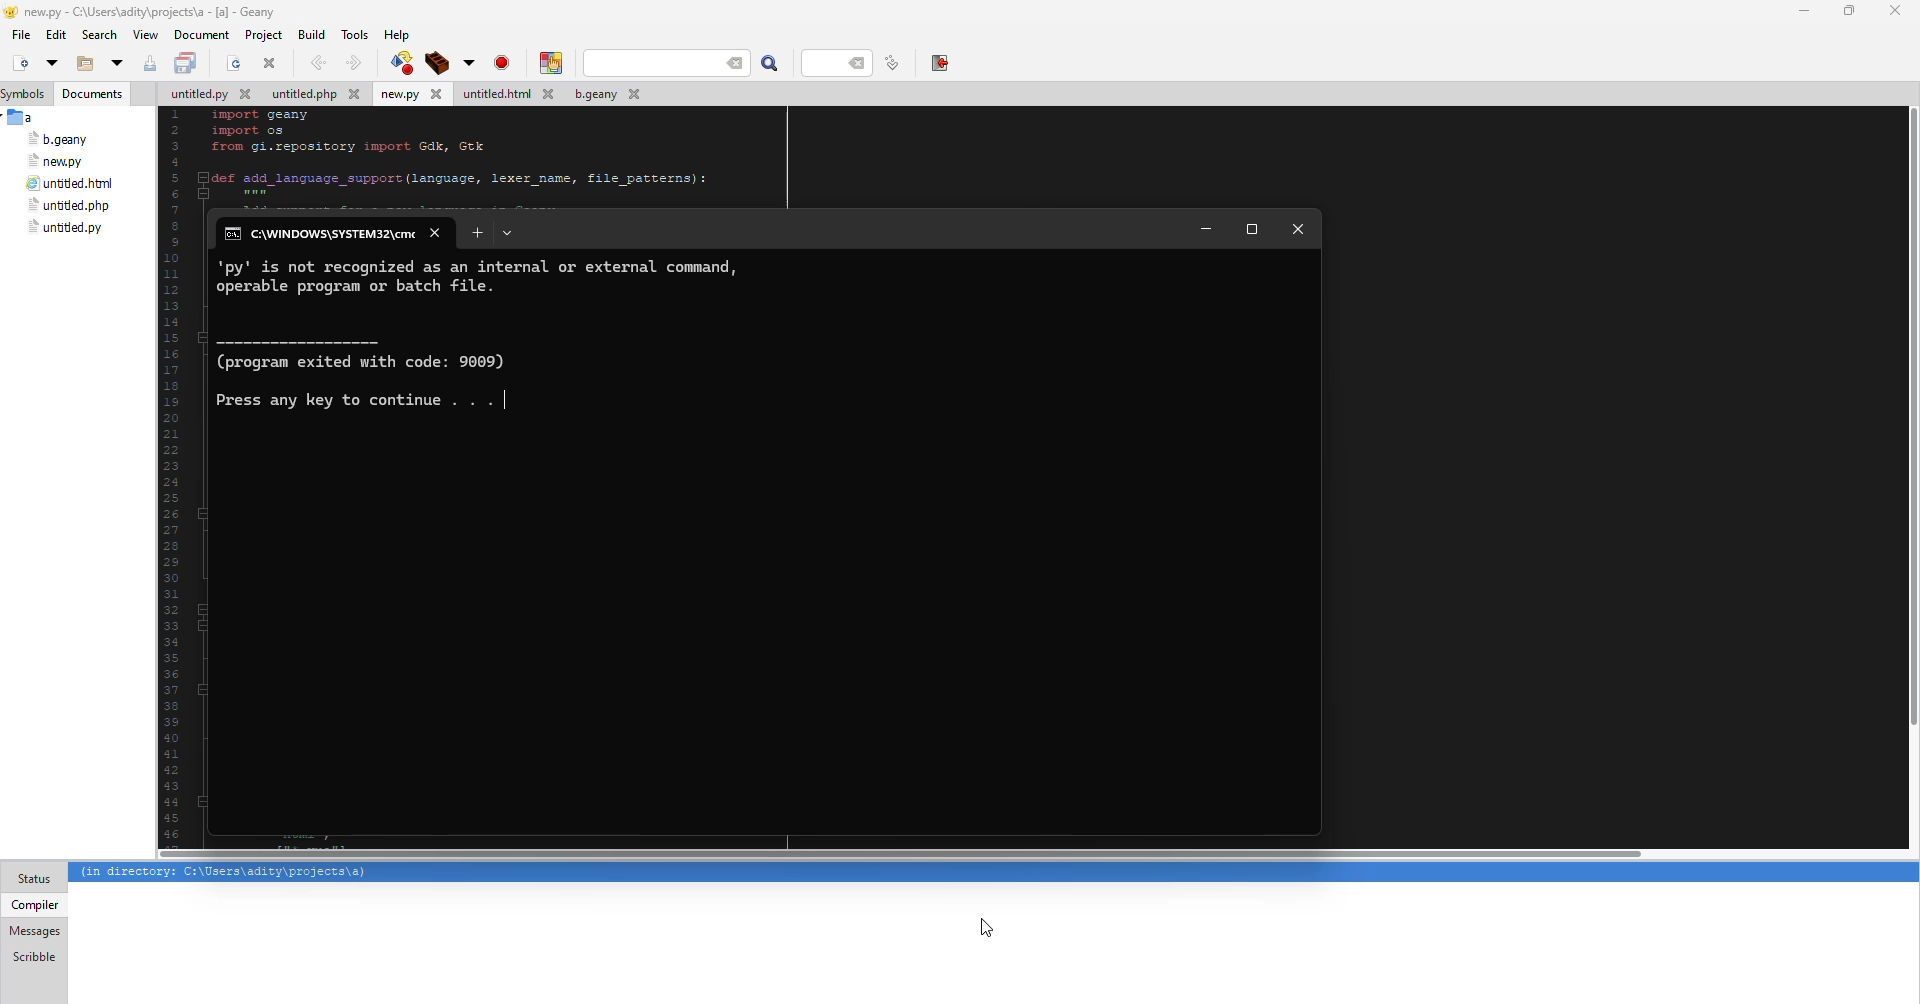 The image size is (1920, 1004). I want to click on scribble, so click(35, 956).